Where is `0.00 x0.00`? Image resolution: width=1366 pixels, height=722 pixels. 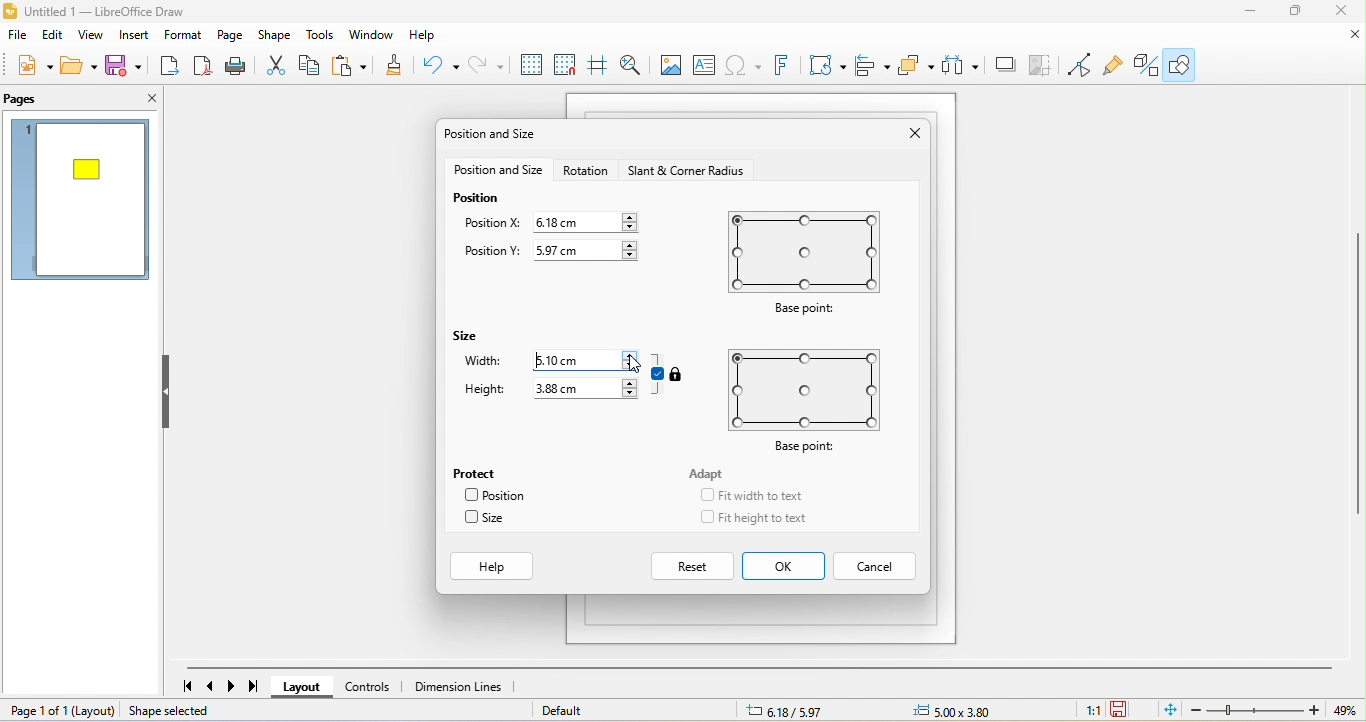 0.00 x0.00 is located at coordinates (969, 709).